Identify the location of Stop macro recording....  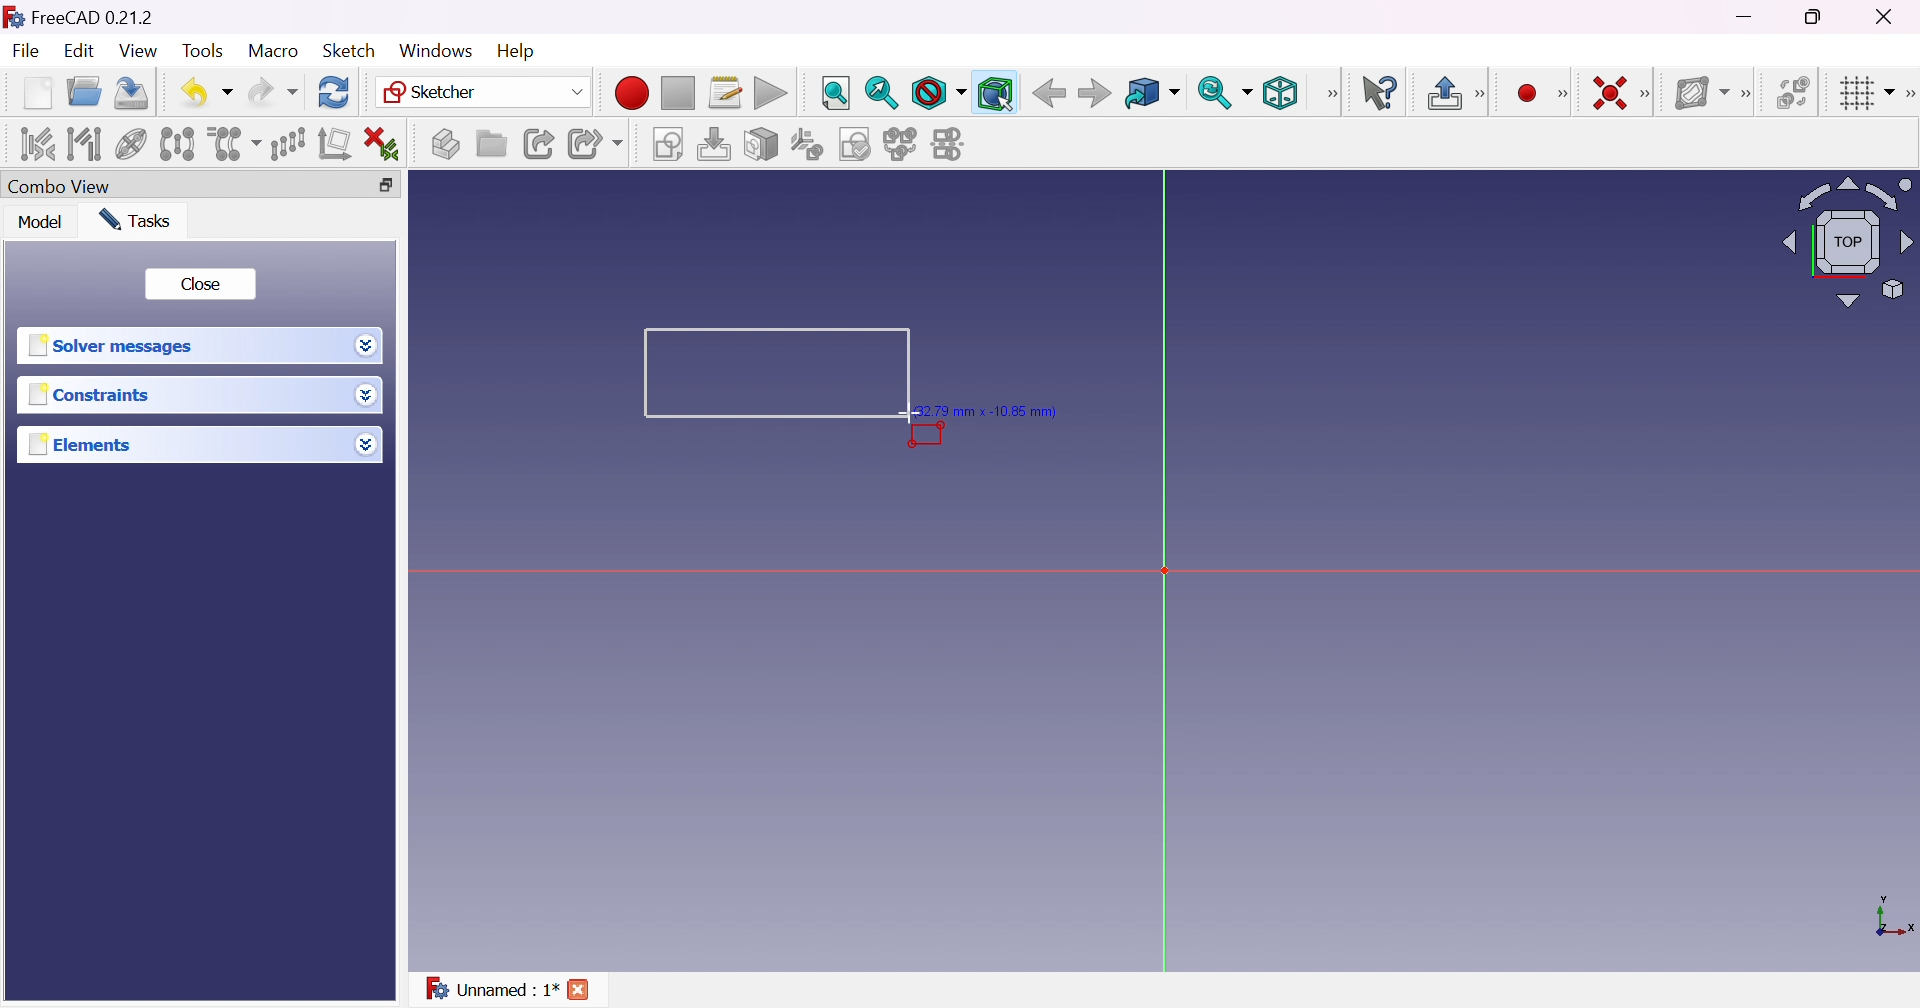
(678, 92).